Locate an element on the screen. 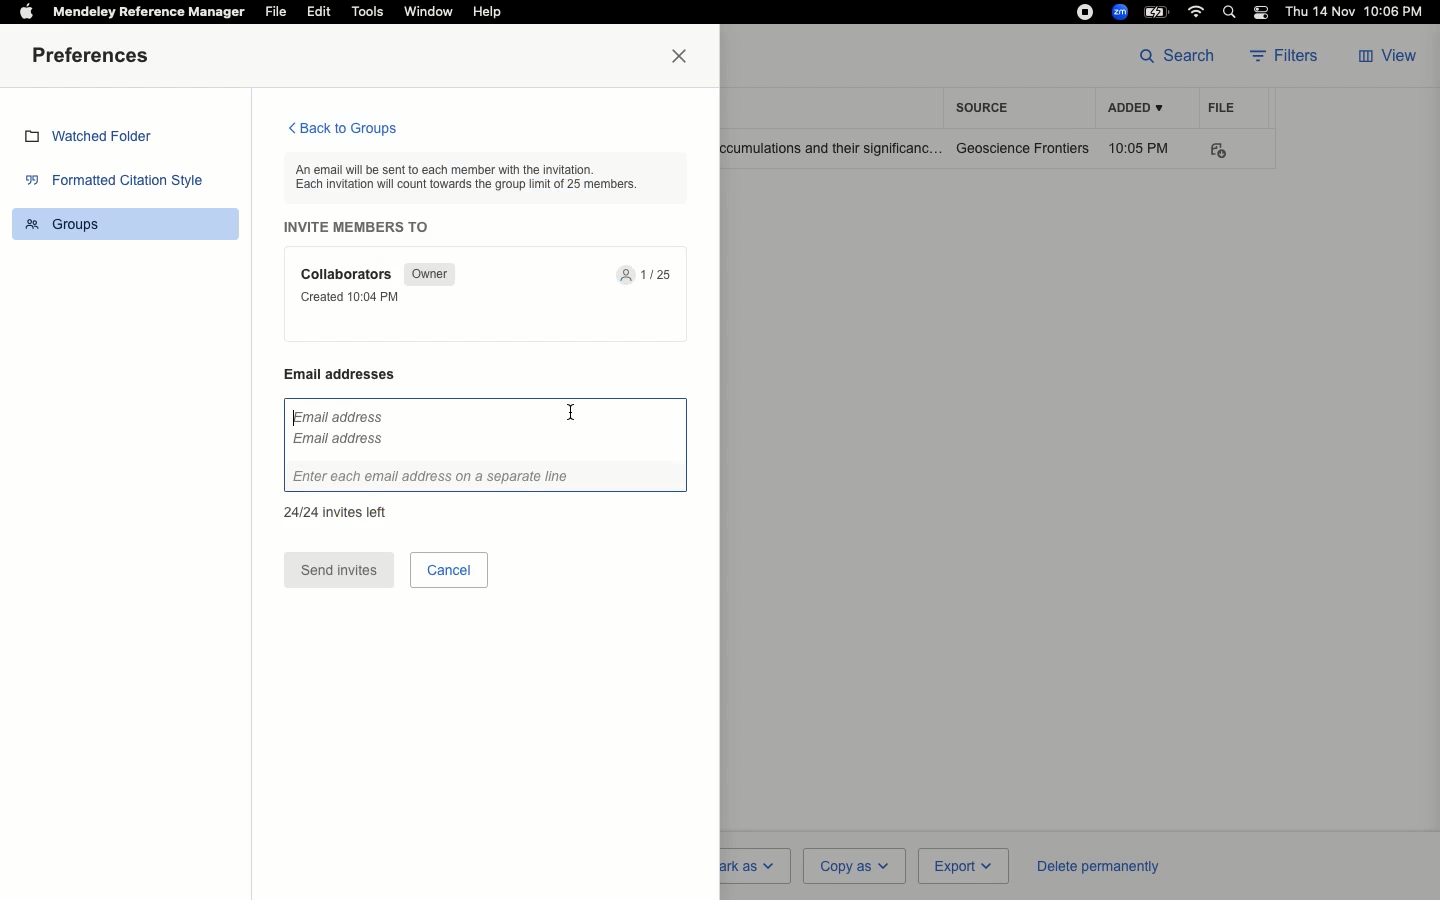 Image resolution: width=1440 pixels, height=900 pixels. cursor is located at coordinates (570, 415).